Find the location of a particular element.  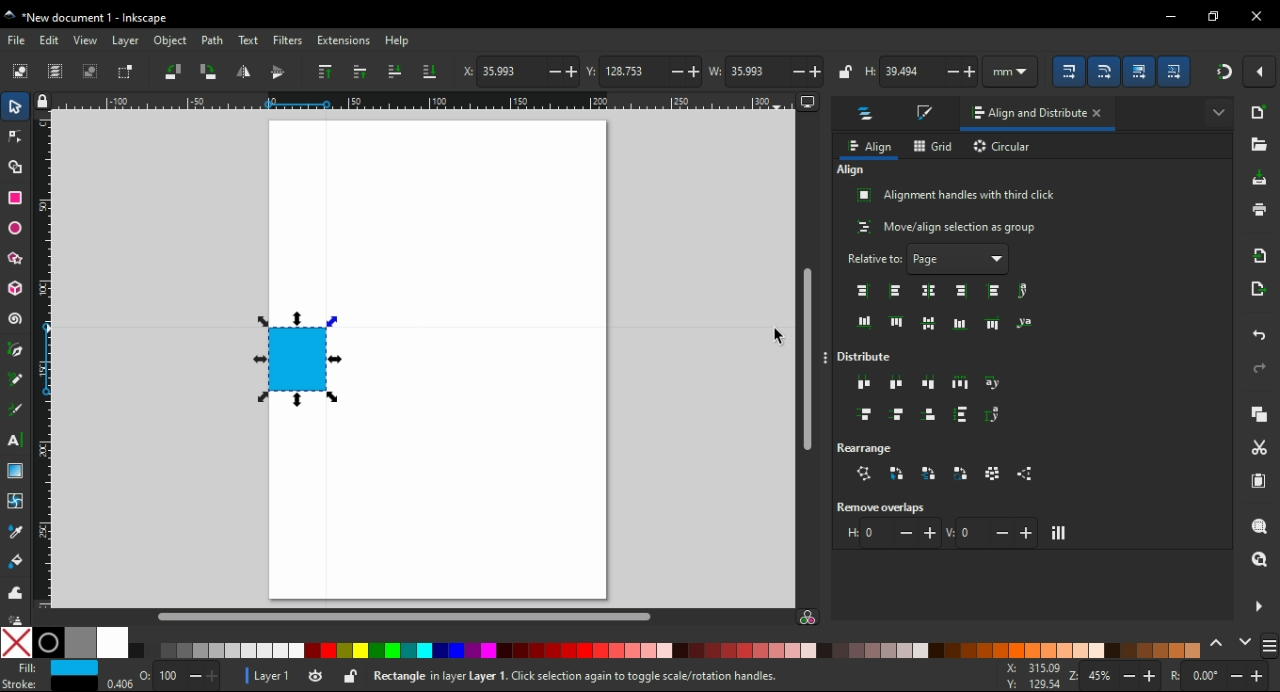

spiral tool is located at coordinates (18, 321).